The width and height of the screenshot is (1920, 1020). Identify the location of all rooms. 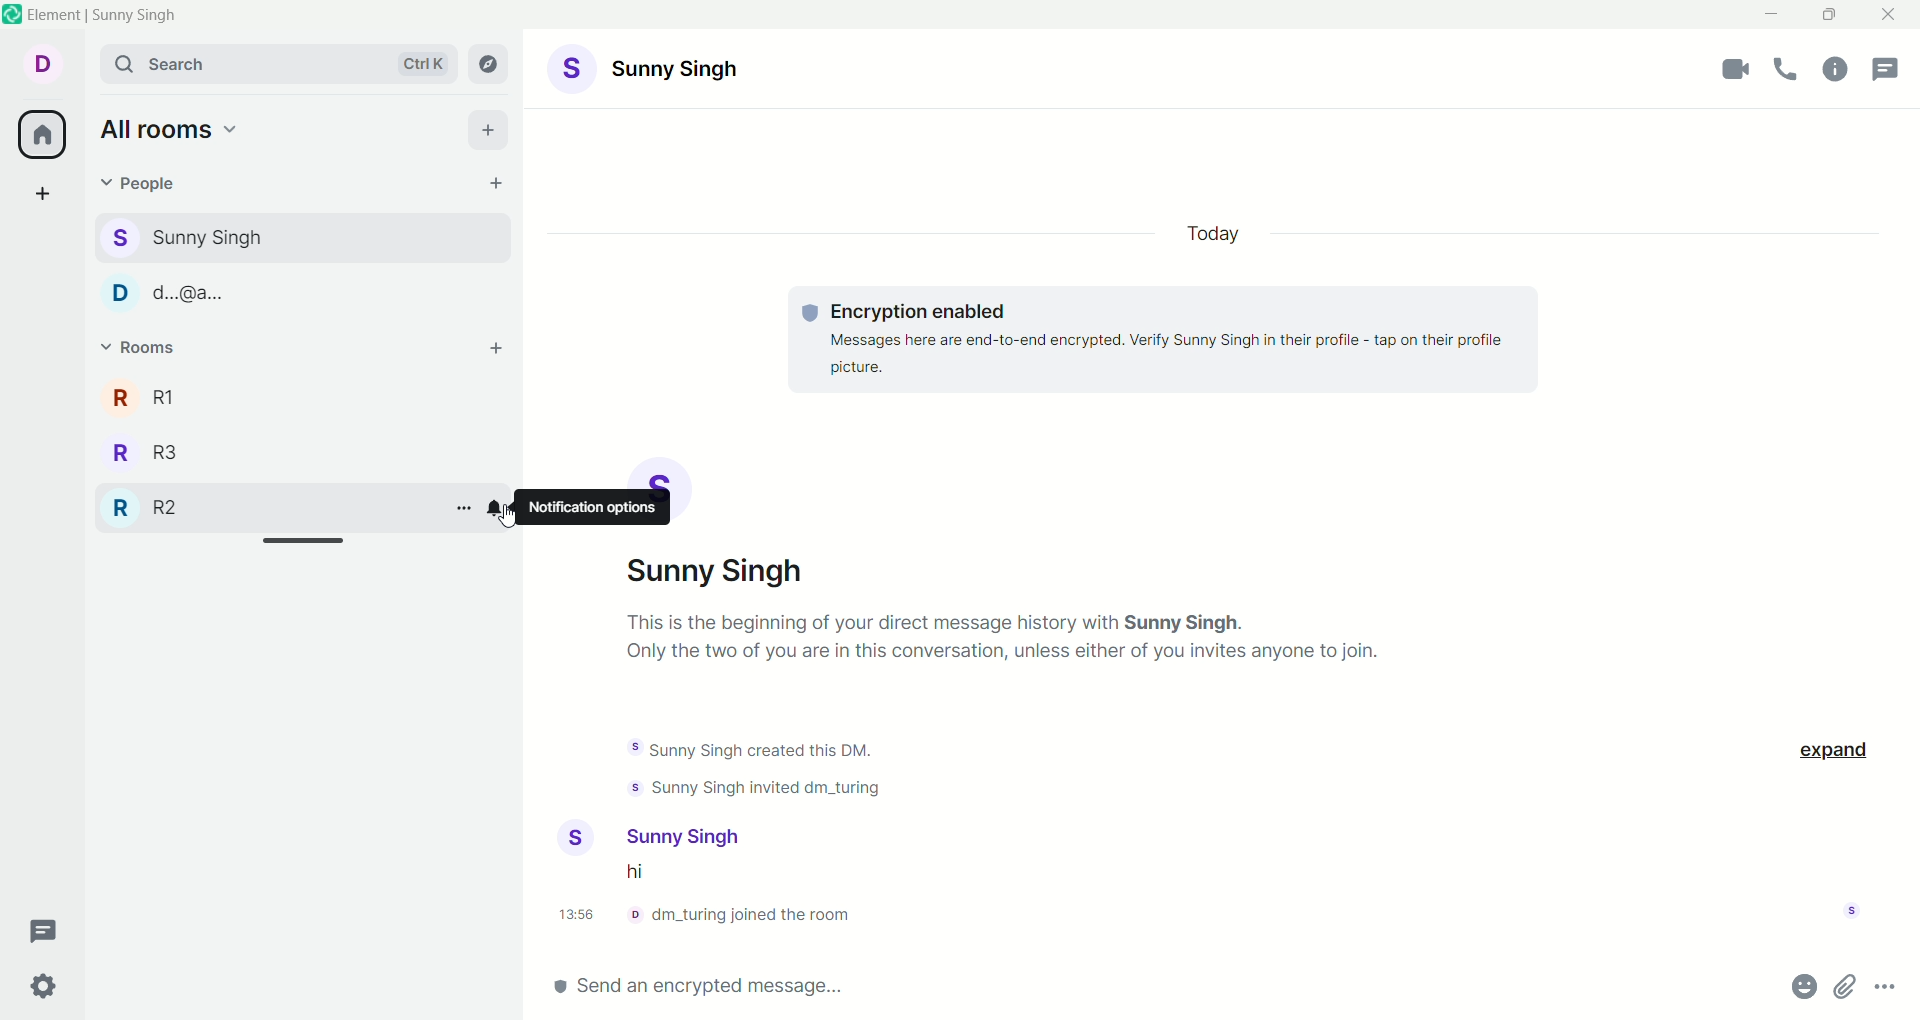
(171, 127).